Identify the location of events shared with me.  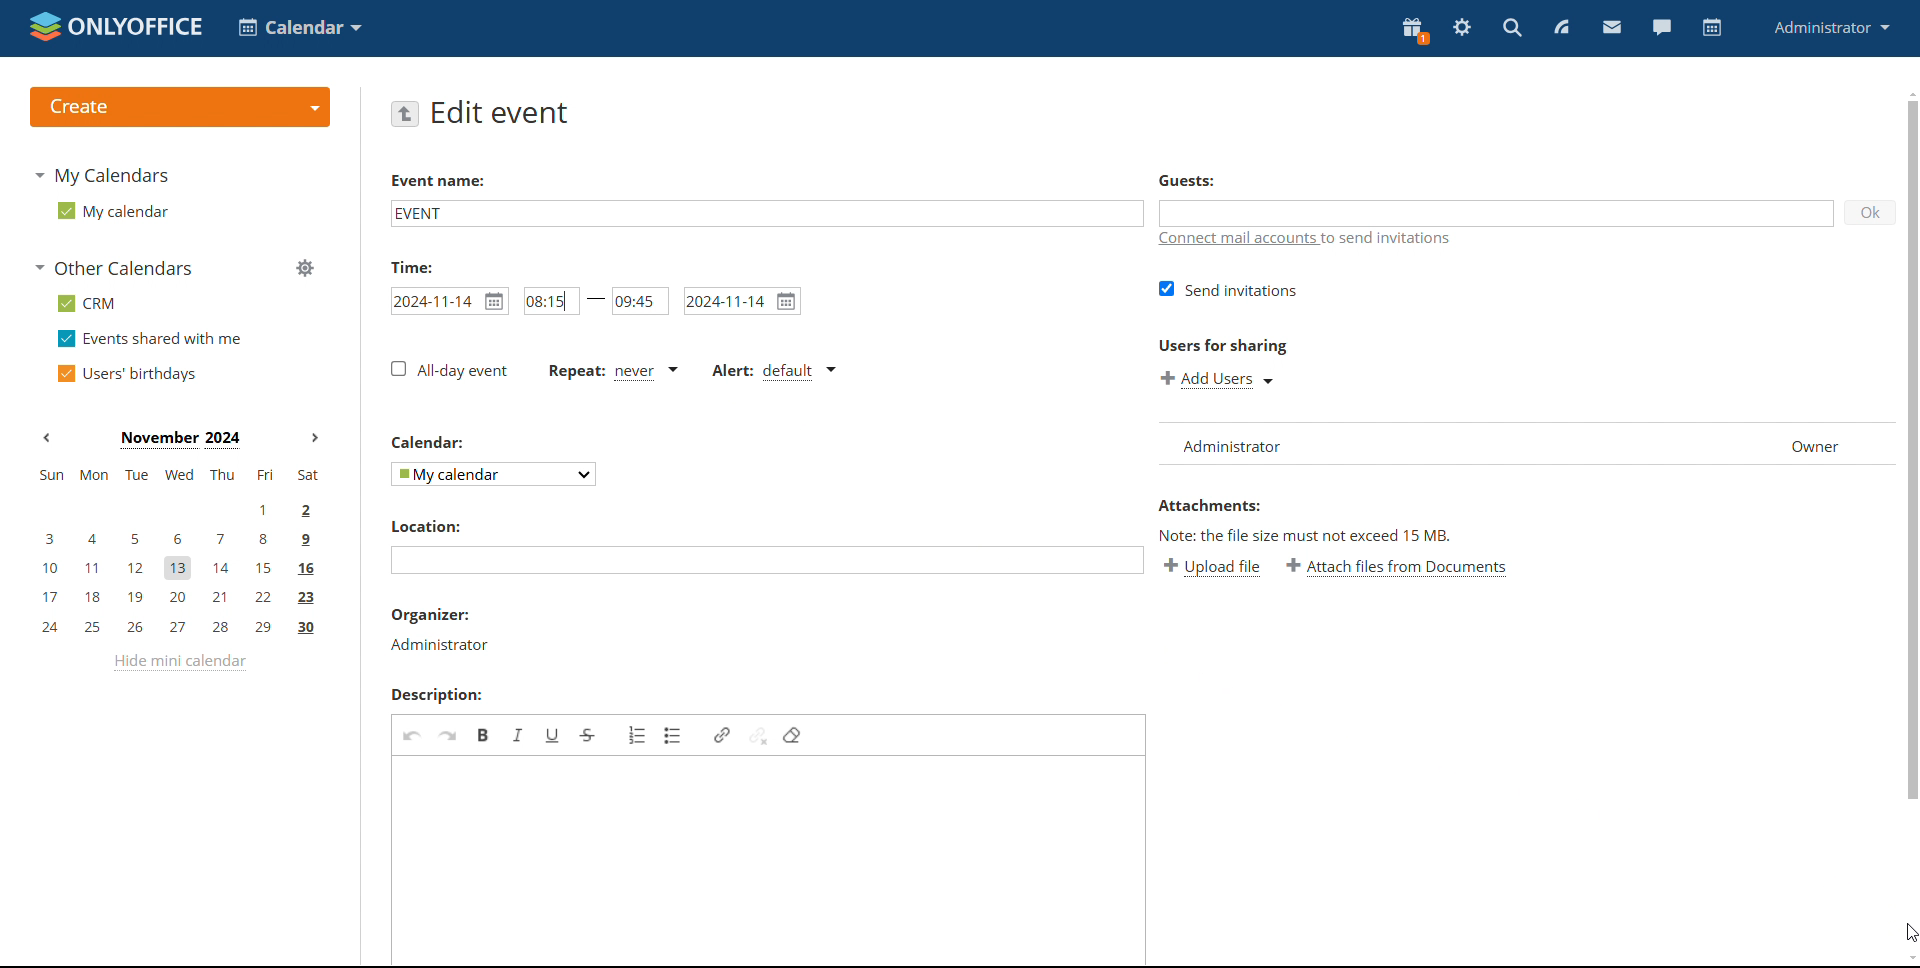
(152, 339).